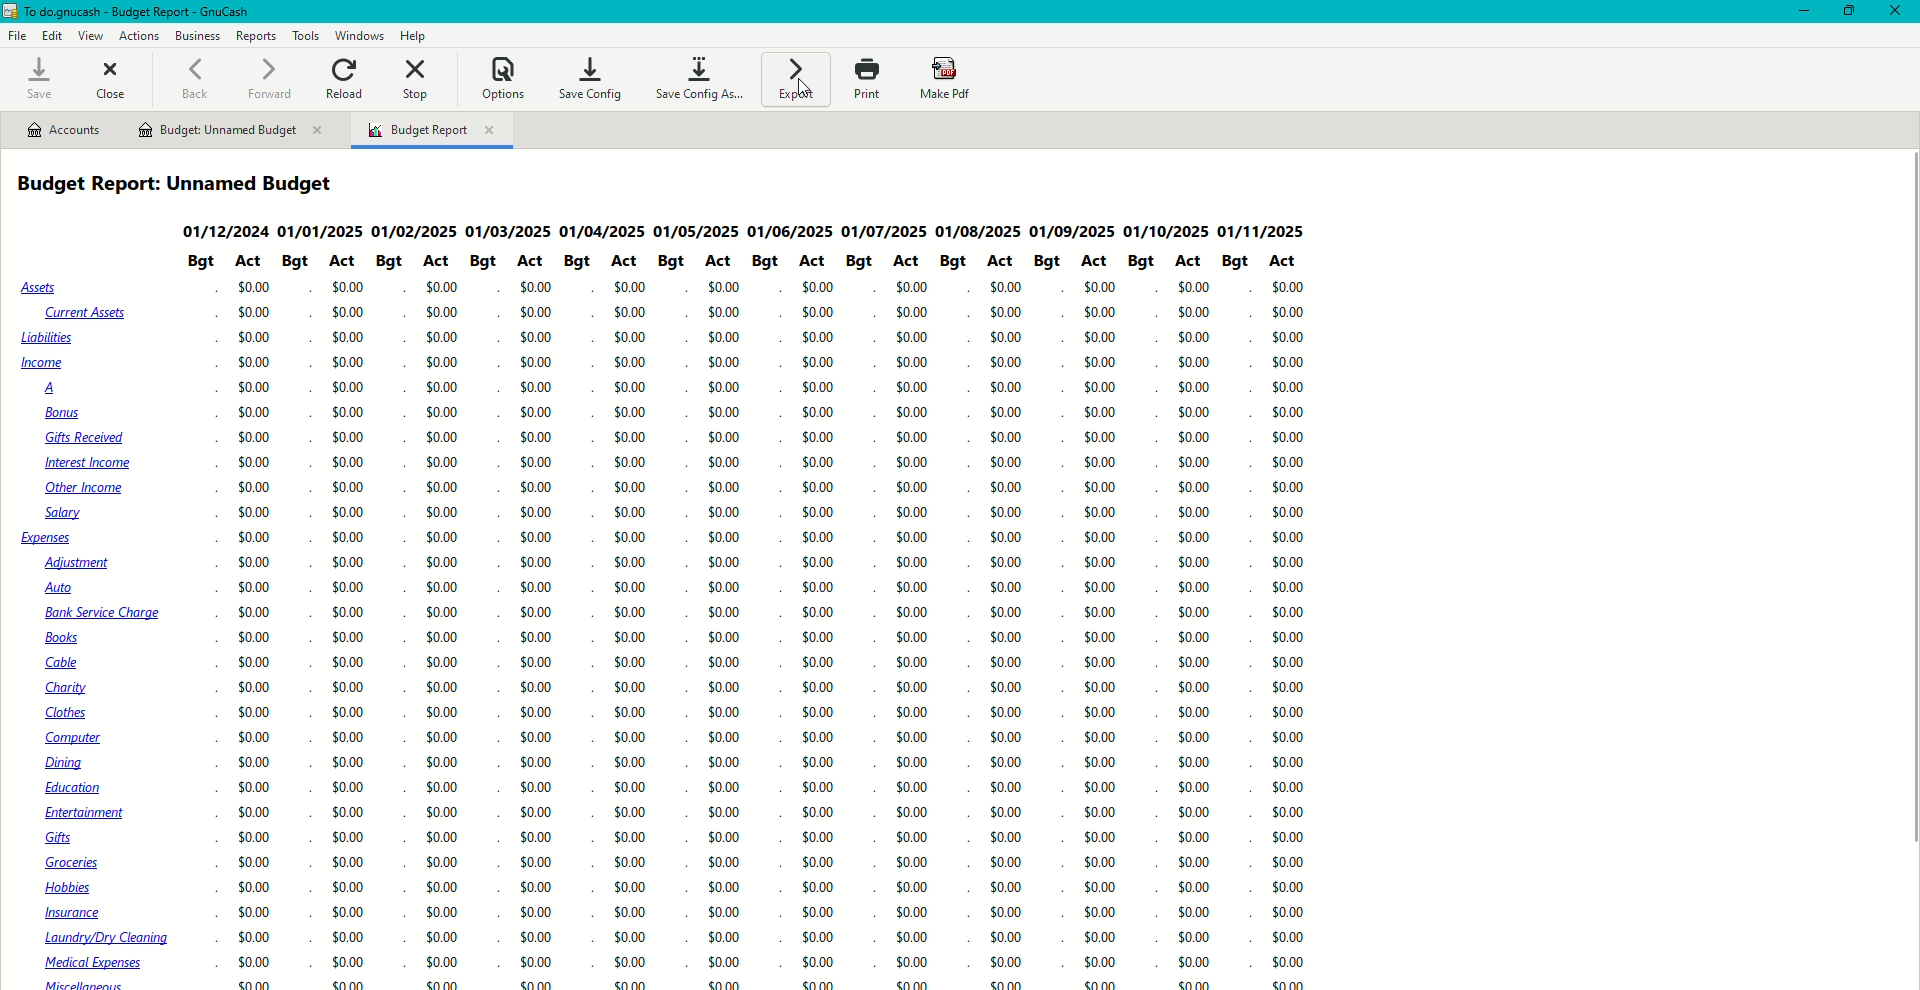  What do you see at coordinates (444, 387) in the screenshot?
I see `0.00` at bounding box center [444, 387].